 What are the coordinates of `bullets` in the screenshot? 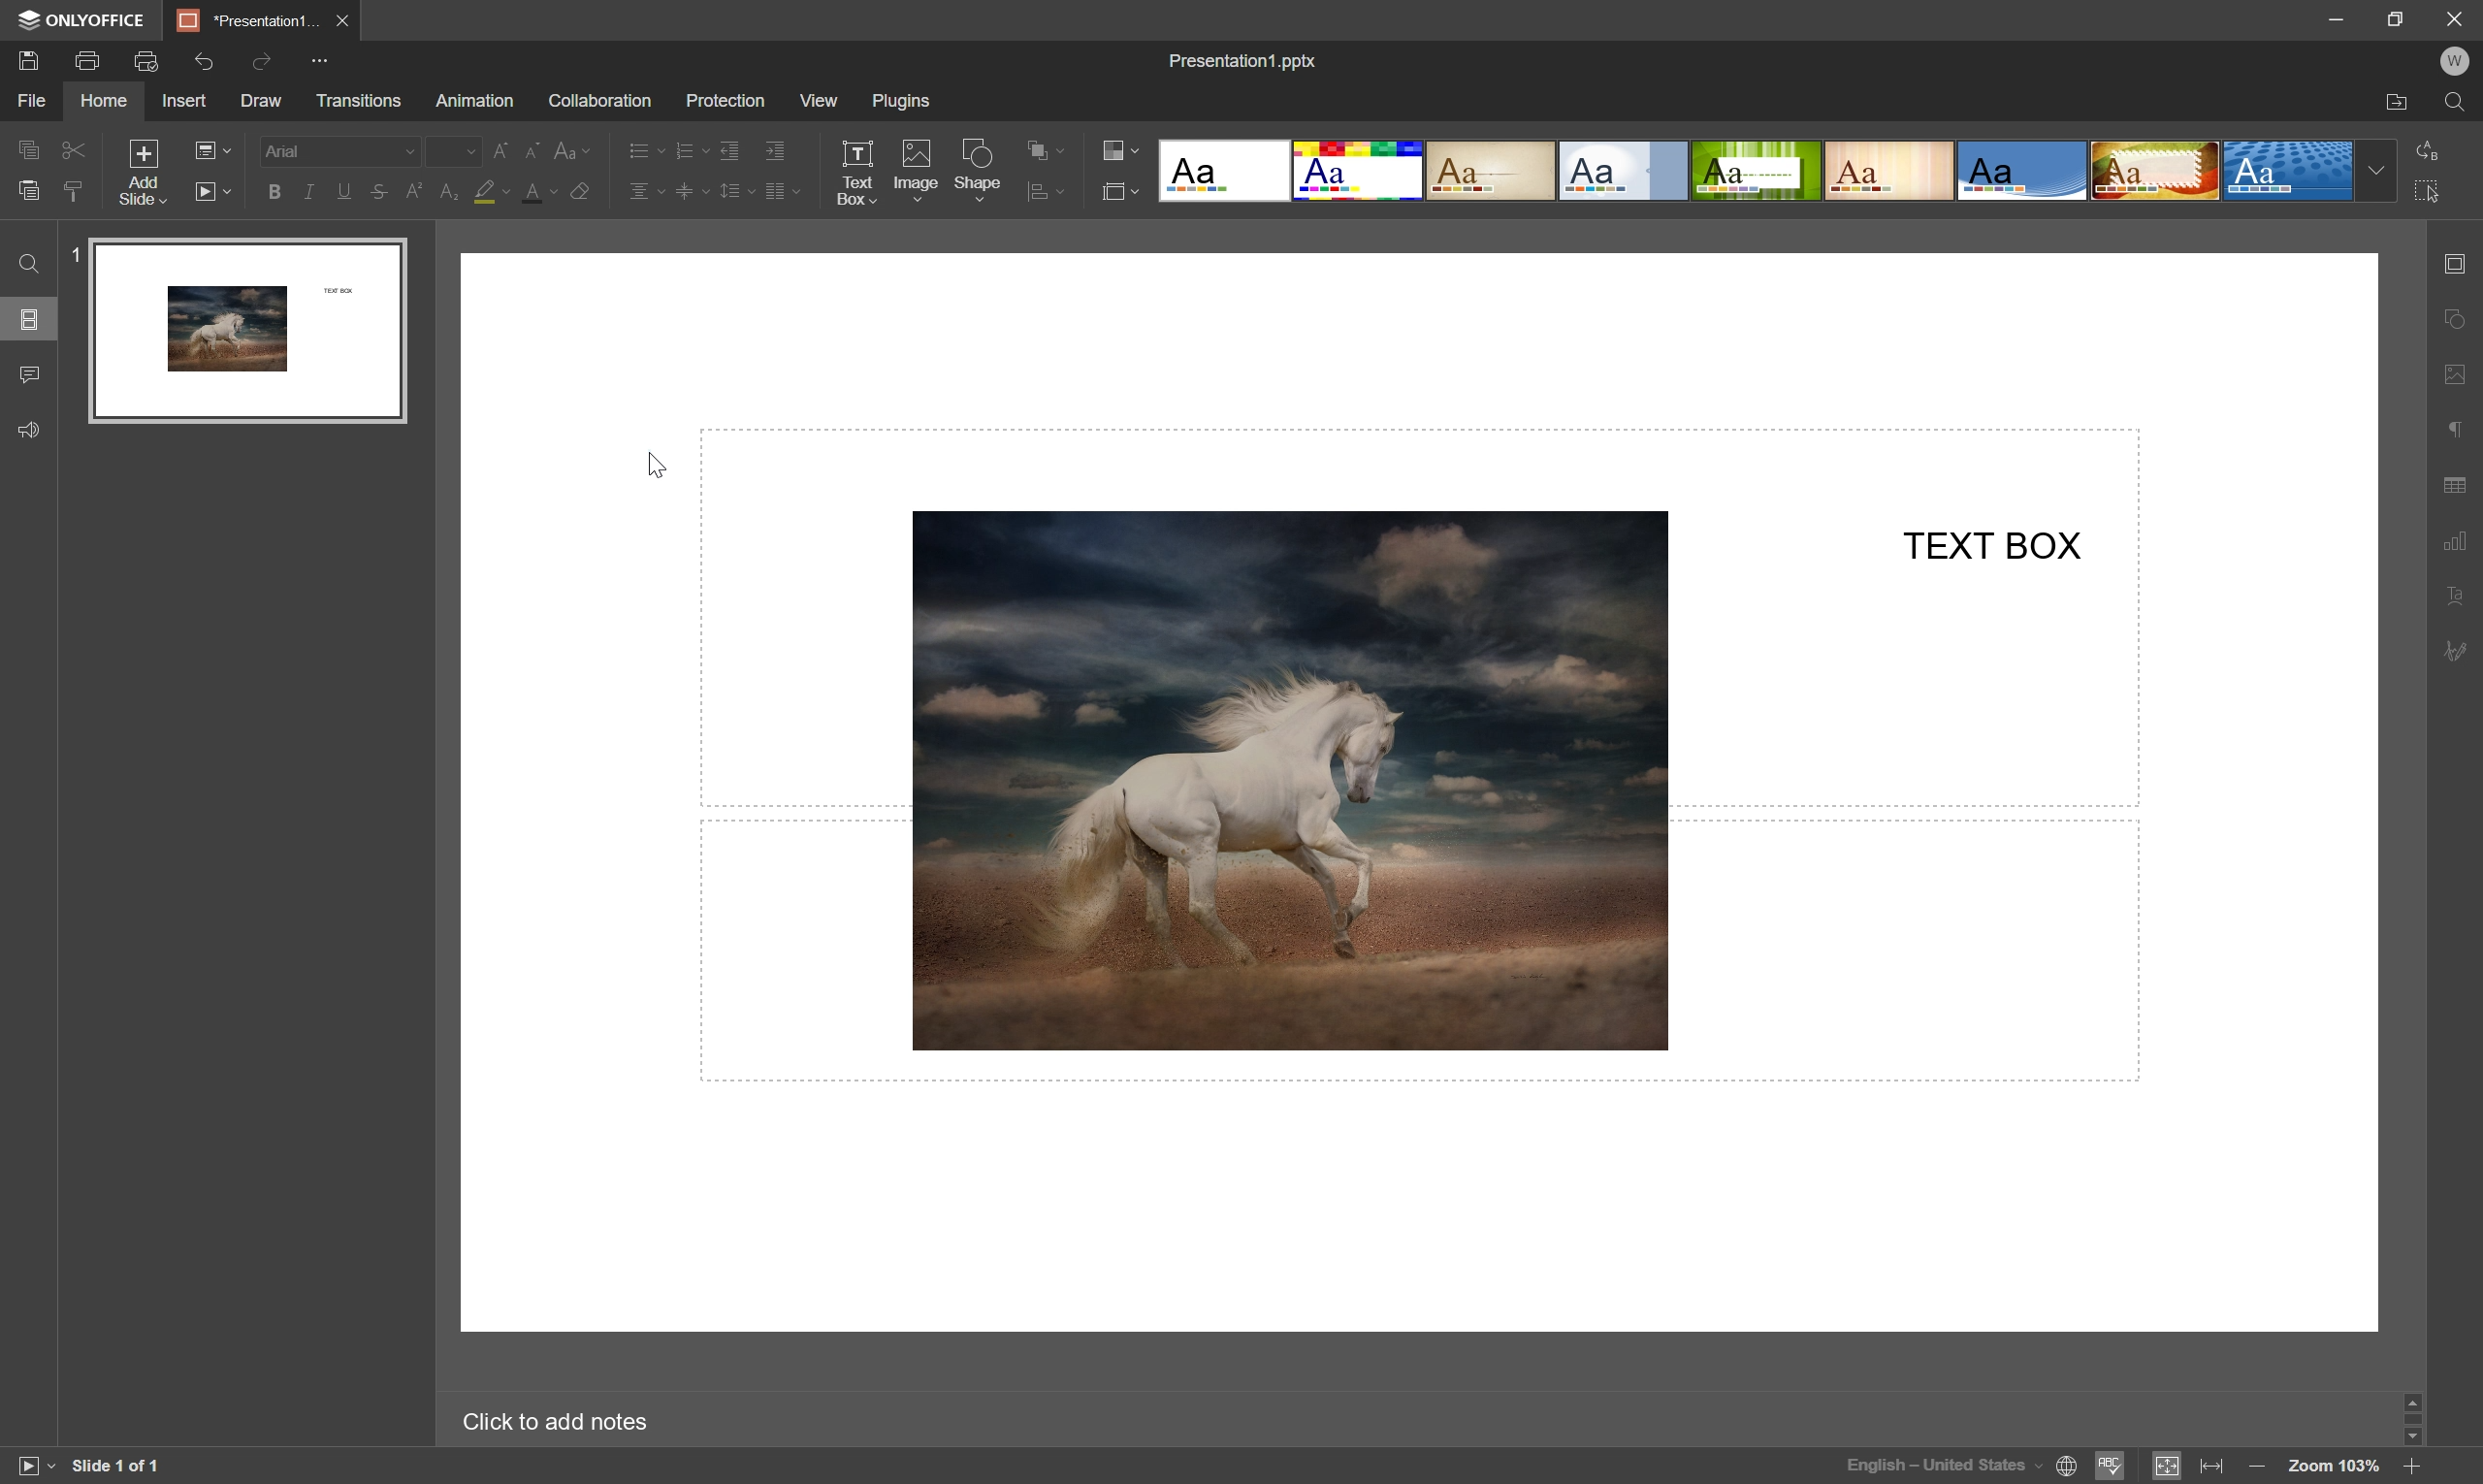 It's located at (643, 149).